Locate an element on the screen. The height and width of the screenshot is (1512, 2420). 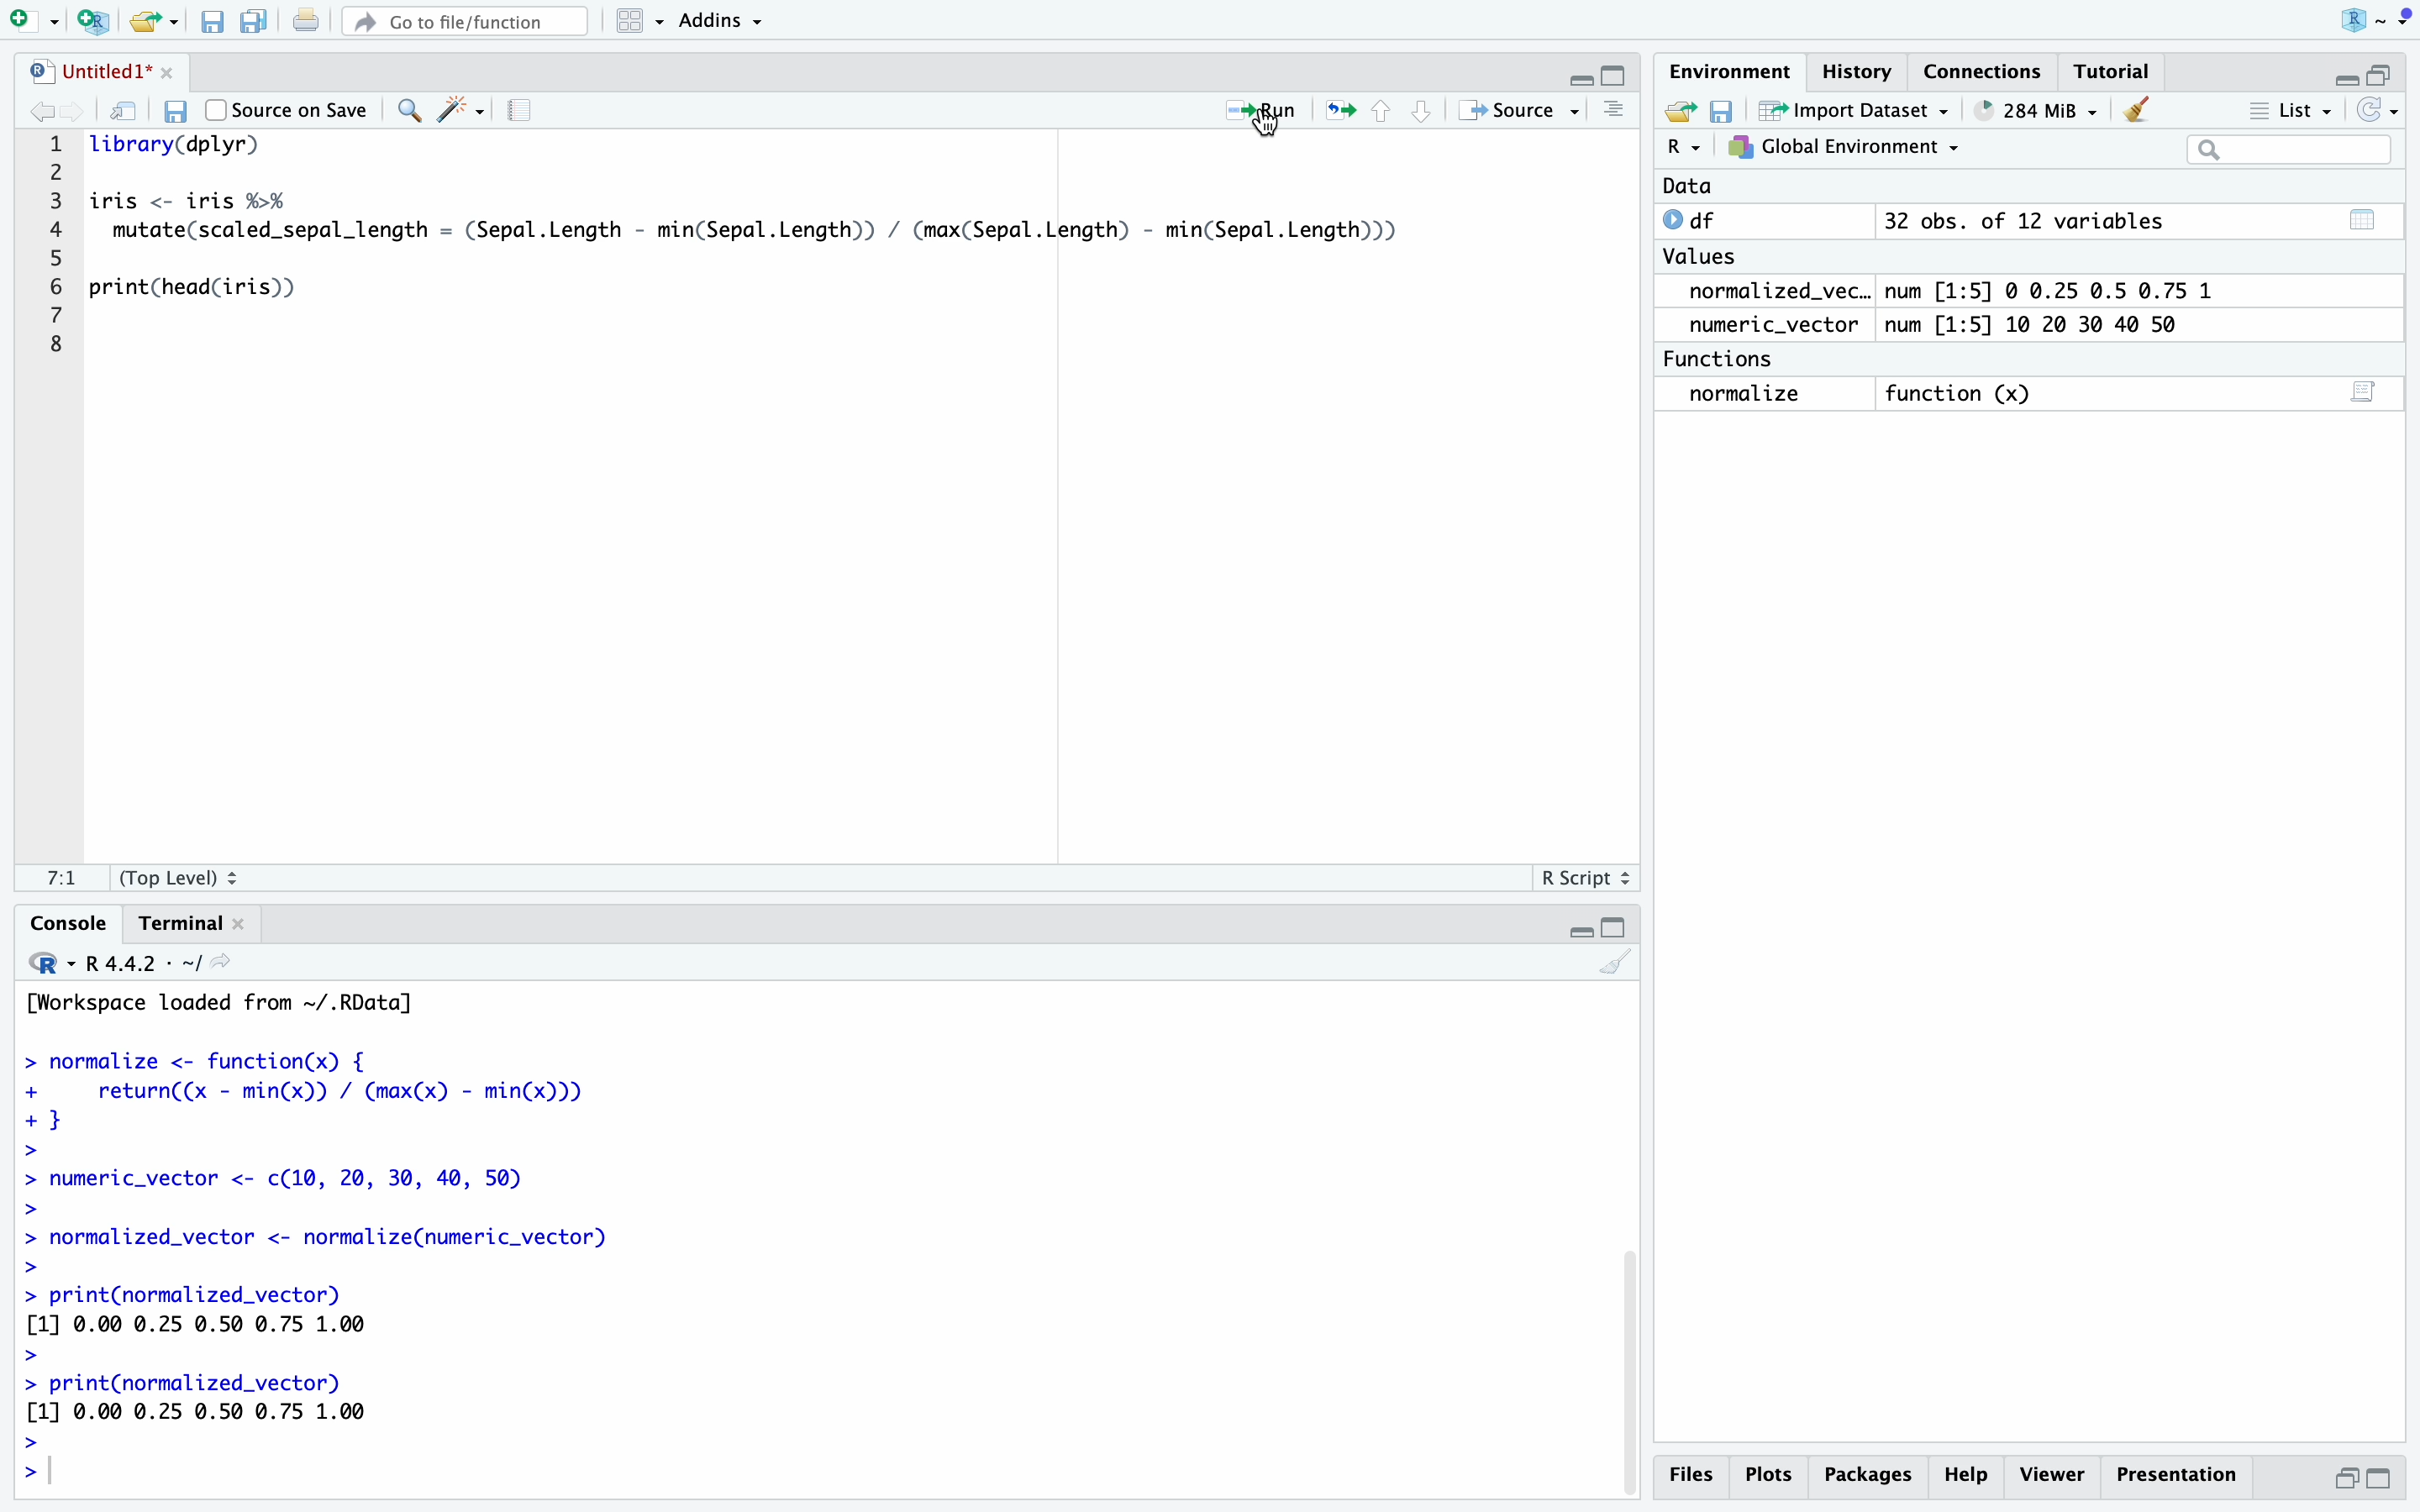
Back is located at coordinates (42, 110).